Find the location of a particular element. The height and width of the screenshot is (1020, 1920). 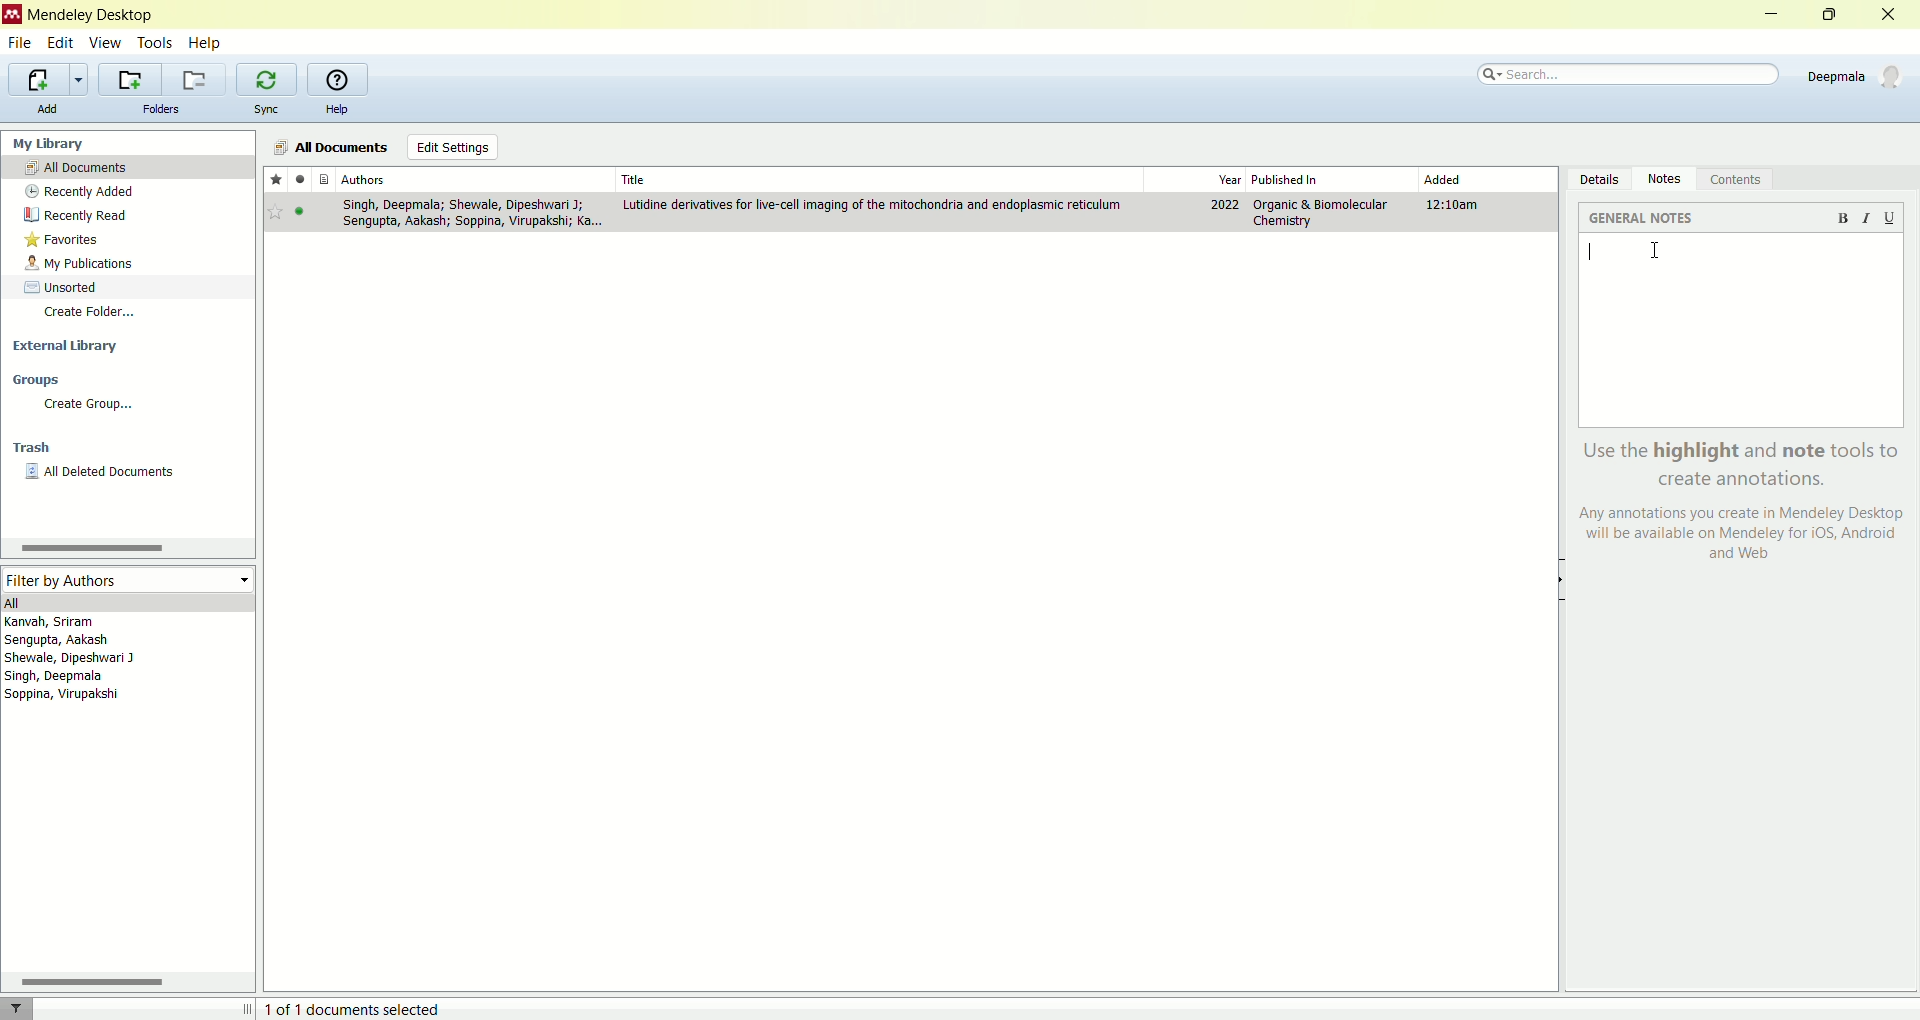

1 of 1 documents selected is located at coordinates (362, 1005).